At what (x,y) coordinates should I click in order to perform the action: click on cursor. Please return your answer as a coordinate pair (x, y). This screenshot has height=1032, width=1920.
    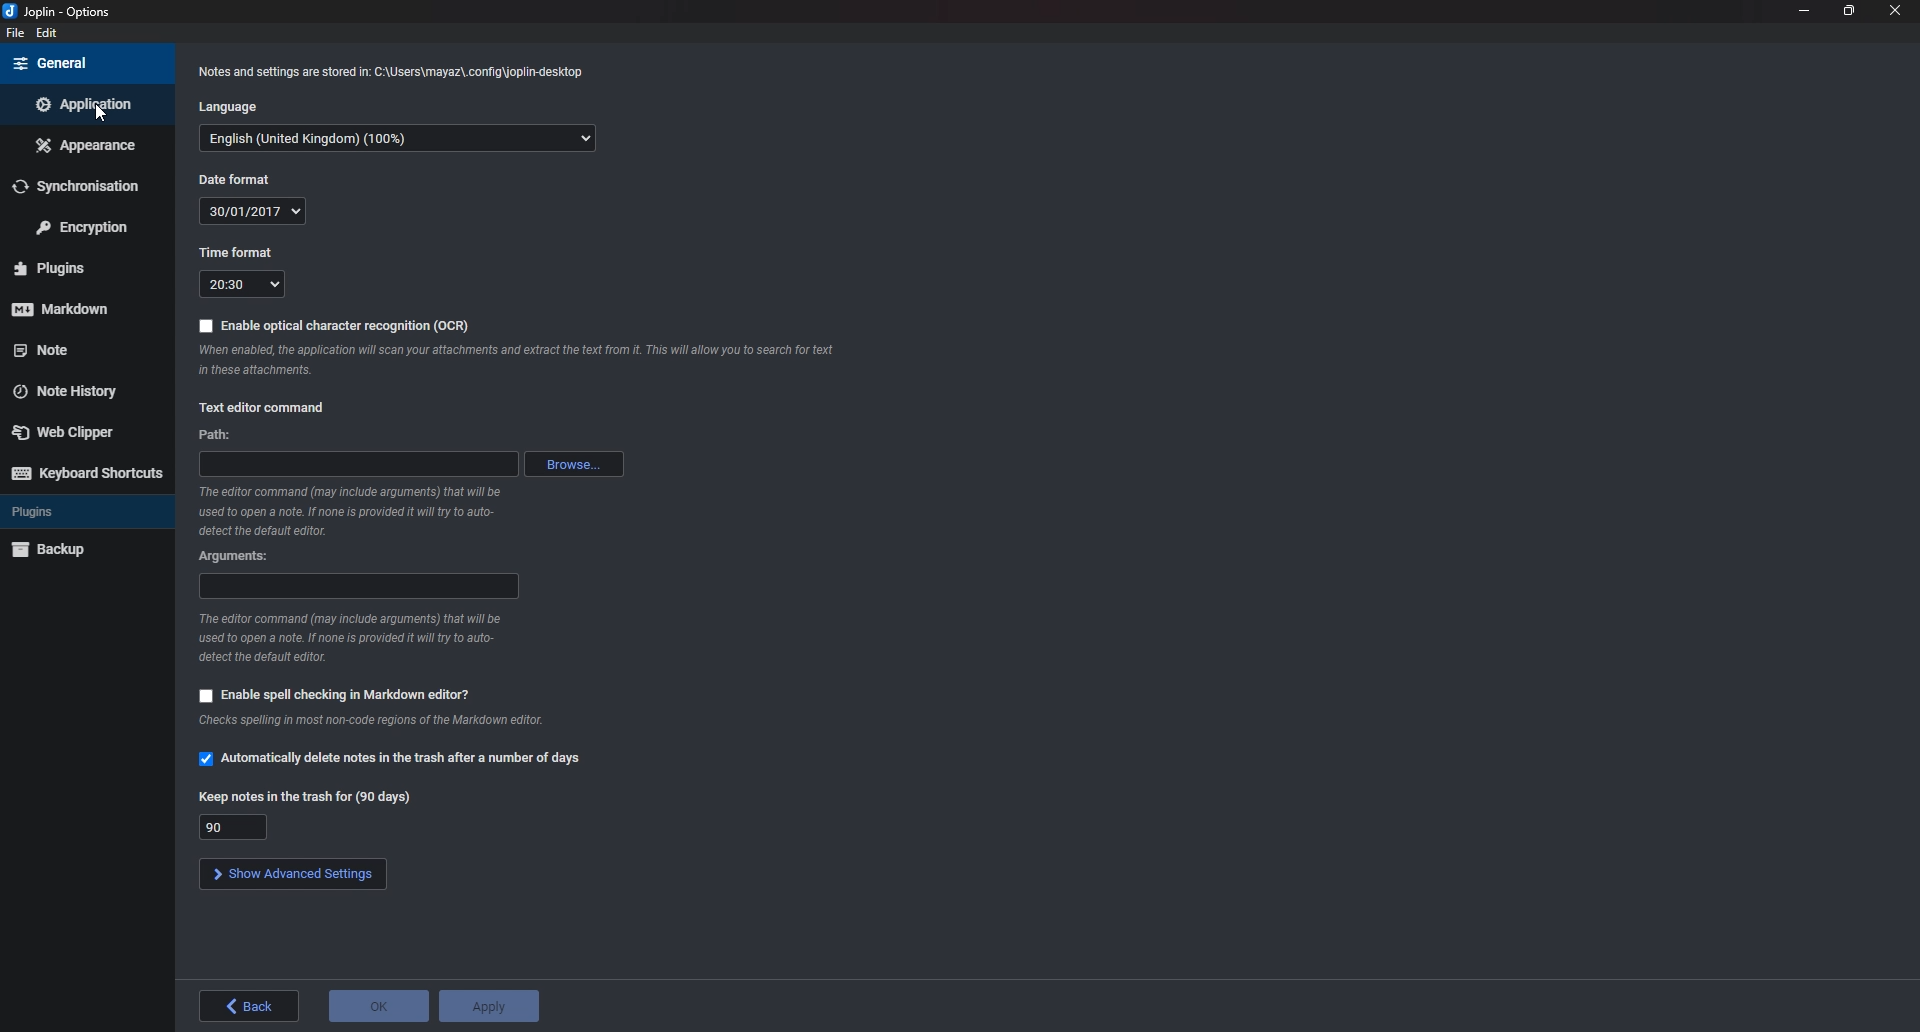
    Looking at the image, I should click on (100, 116).